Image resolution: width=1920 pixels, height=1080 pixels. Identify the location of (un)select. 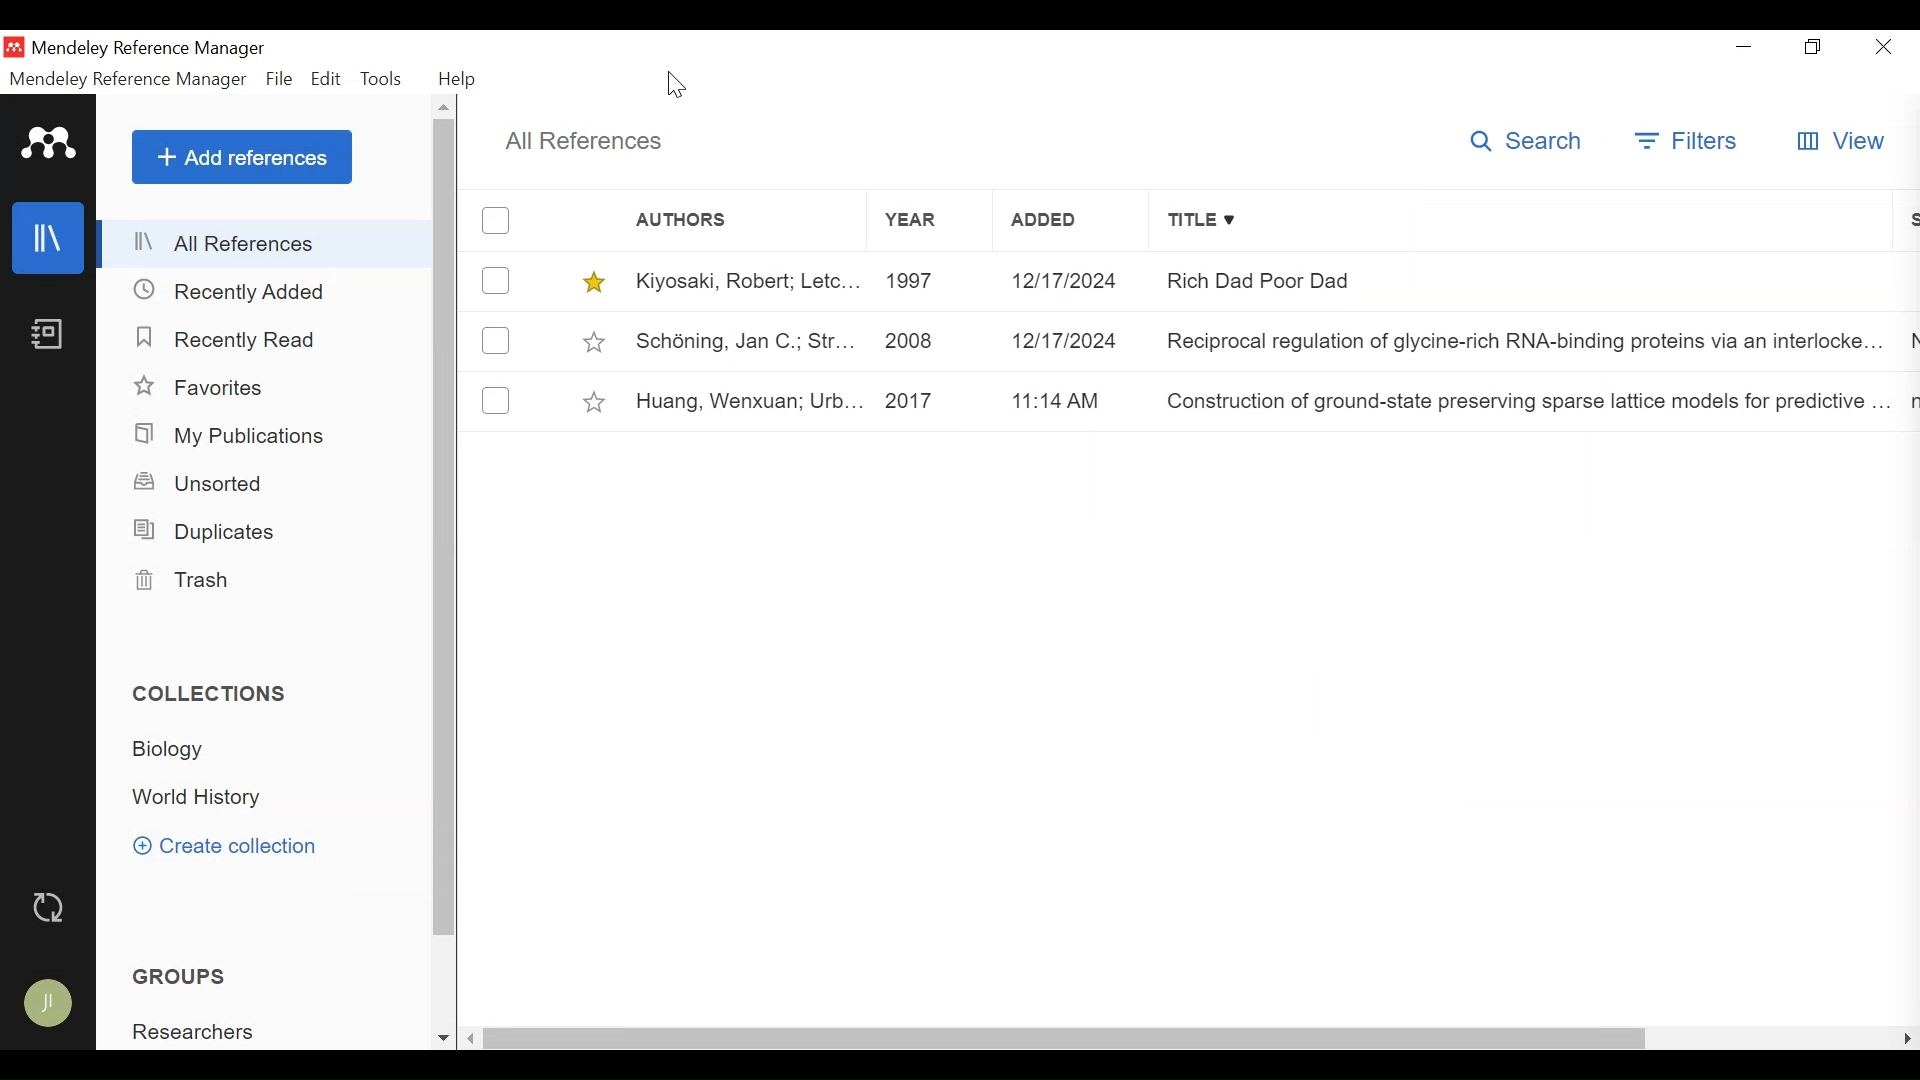
(495, 280).